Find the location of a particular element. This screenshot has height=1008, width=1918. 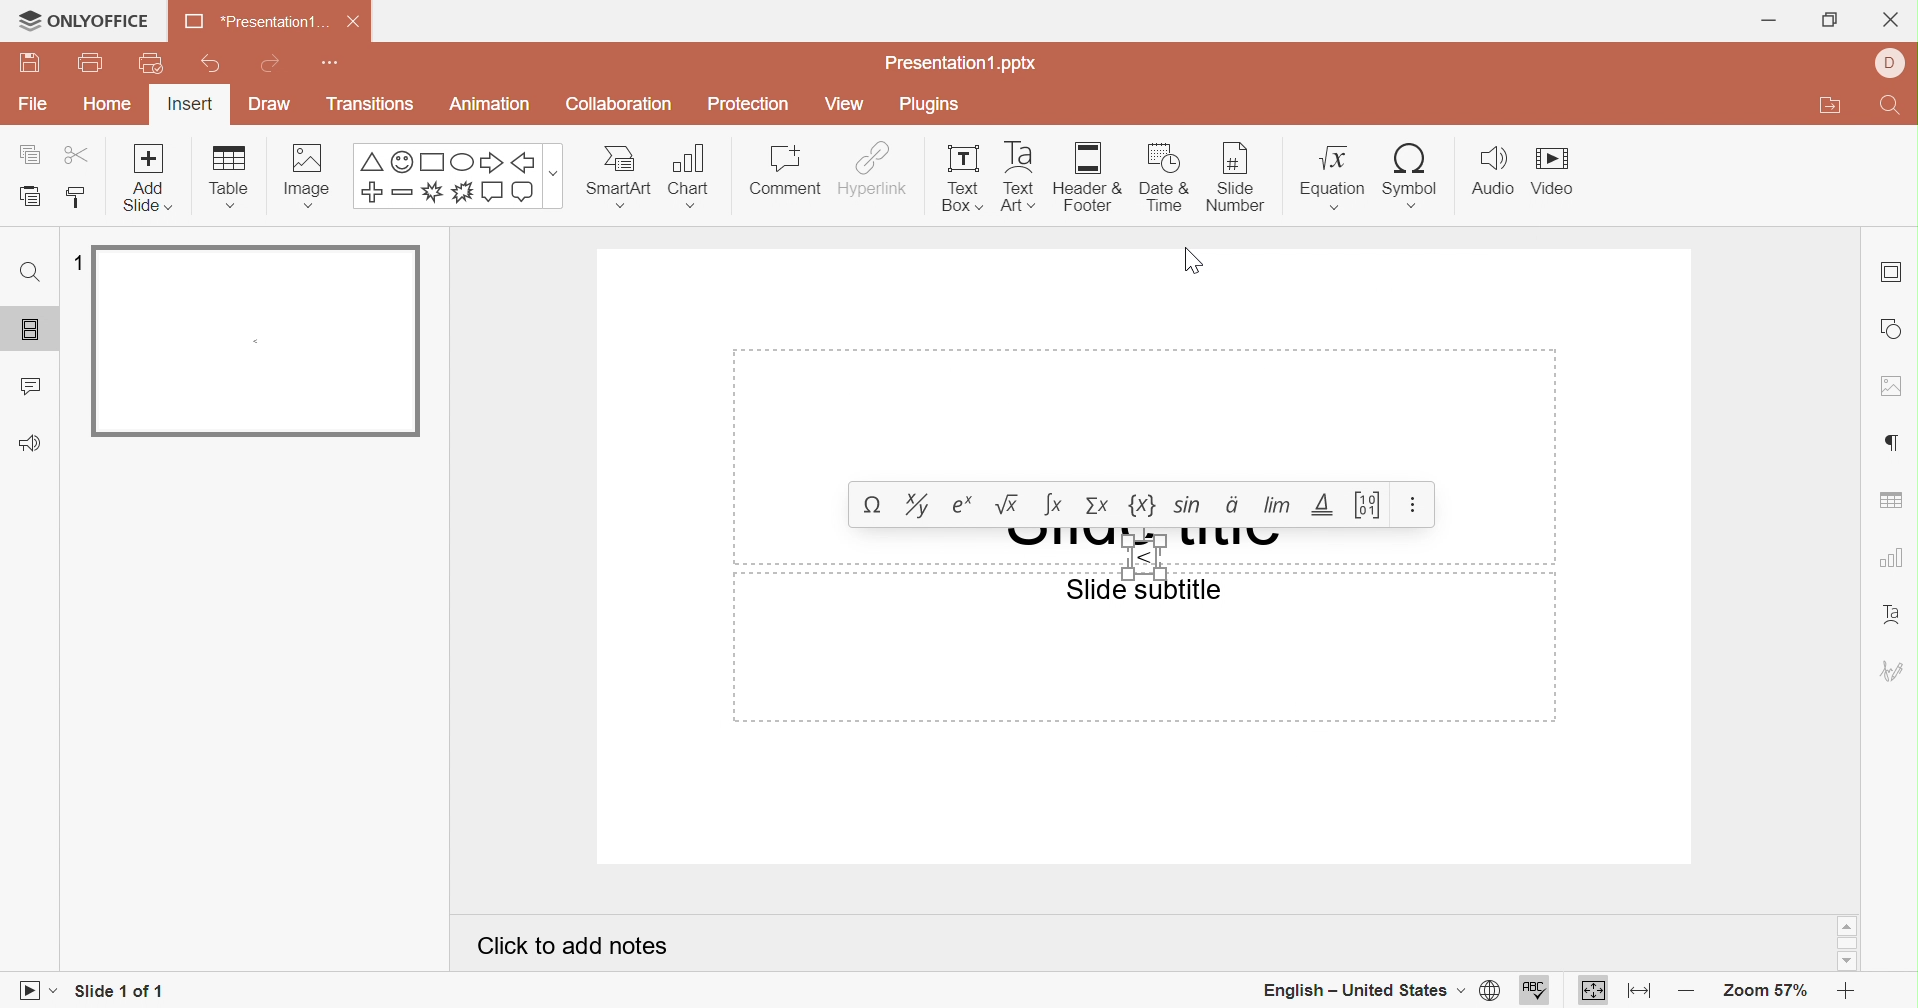

Zoom 57% is located at coordinates (1762, 989).